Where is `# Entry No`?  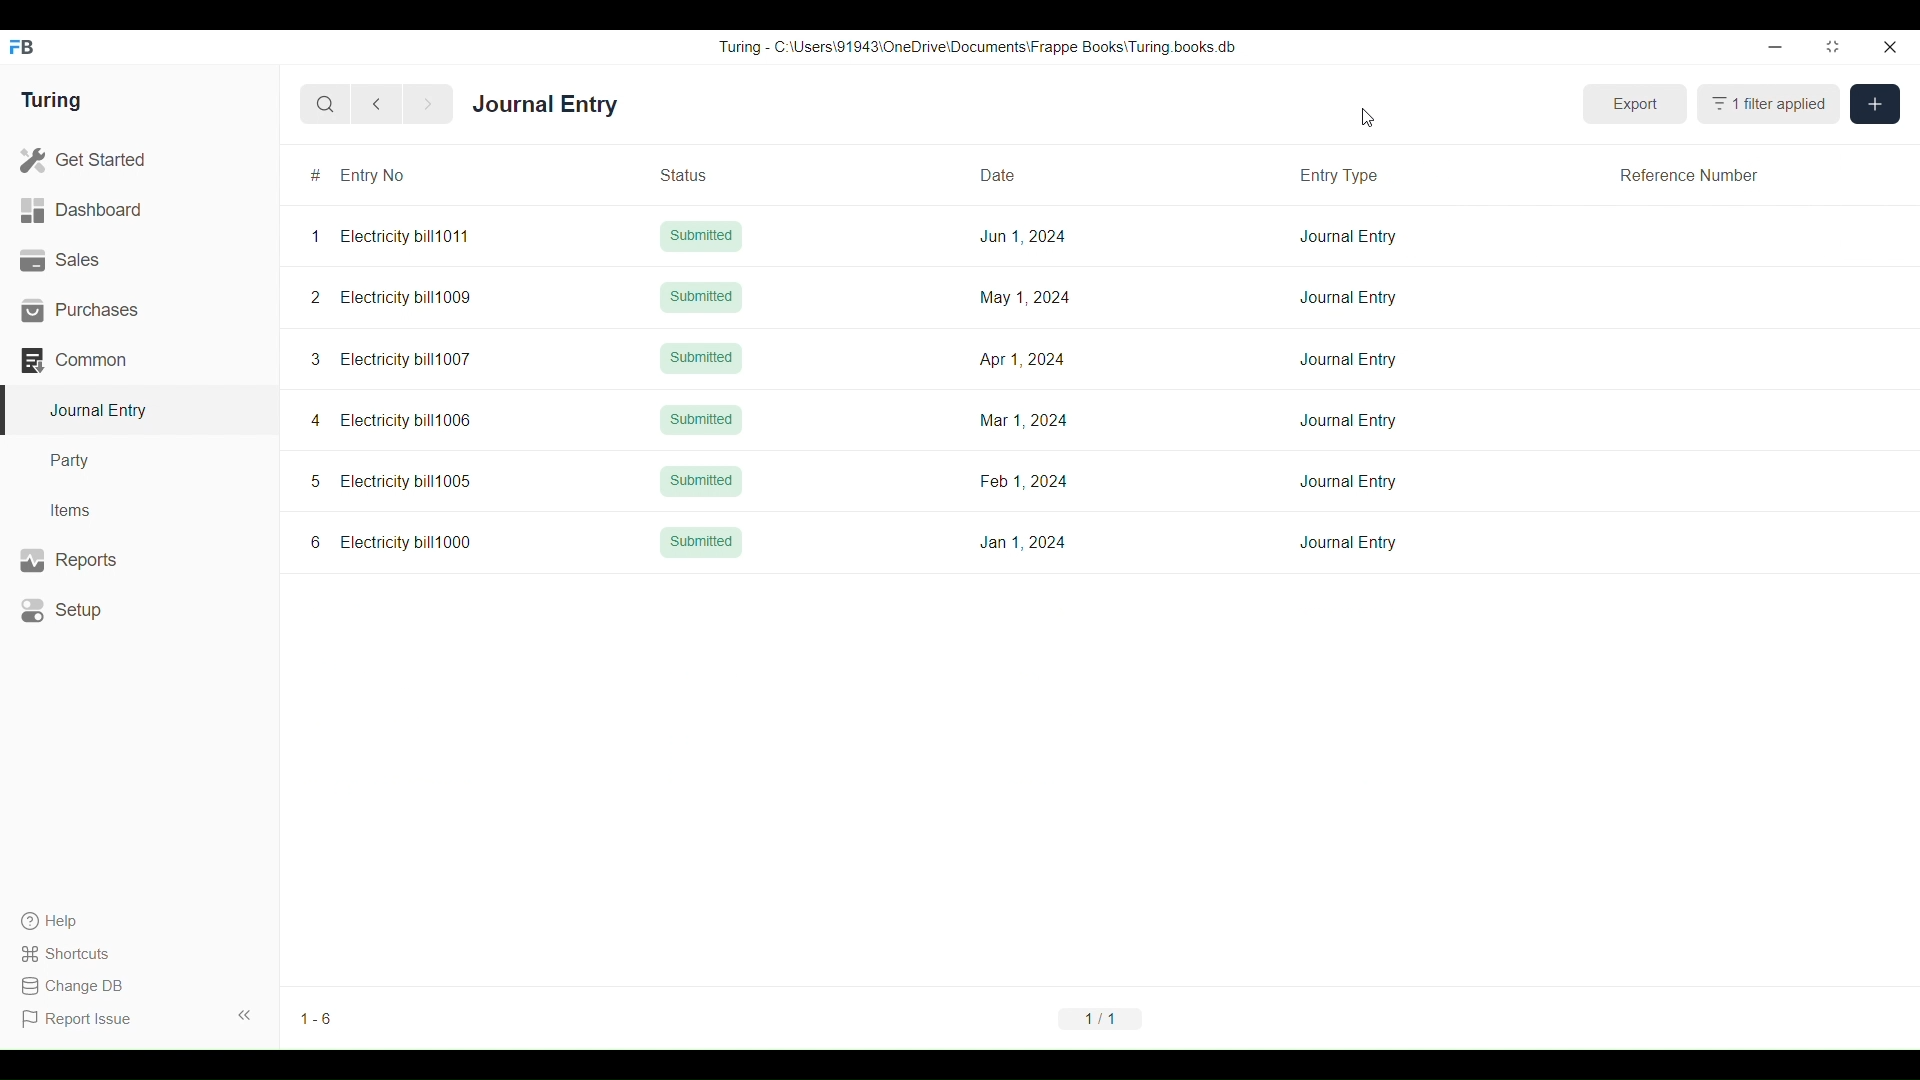 # Entry No is located at coordinates (399, 175).